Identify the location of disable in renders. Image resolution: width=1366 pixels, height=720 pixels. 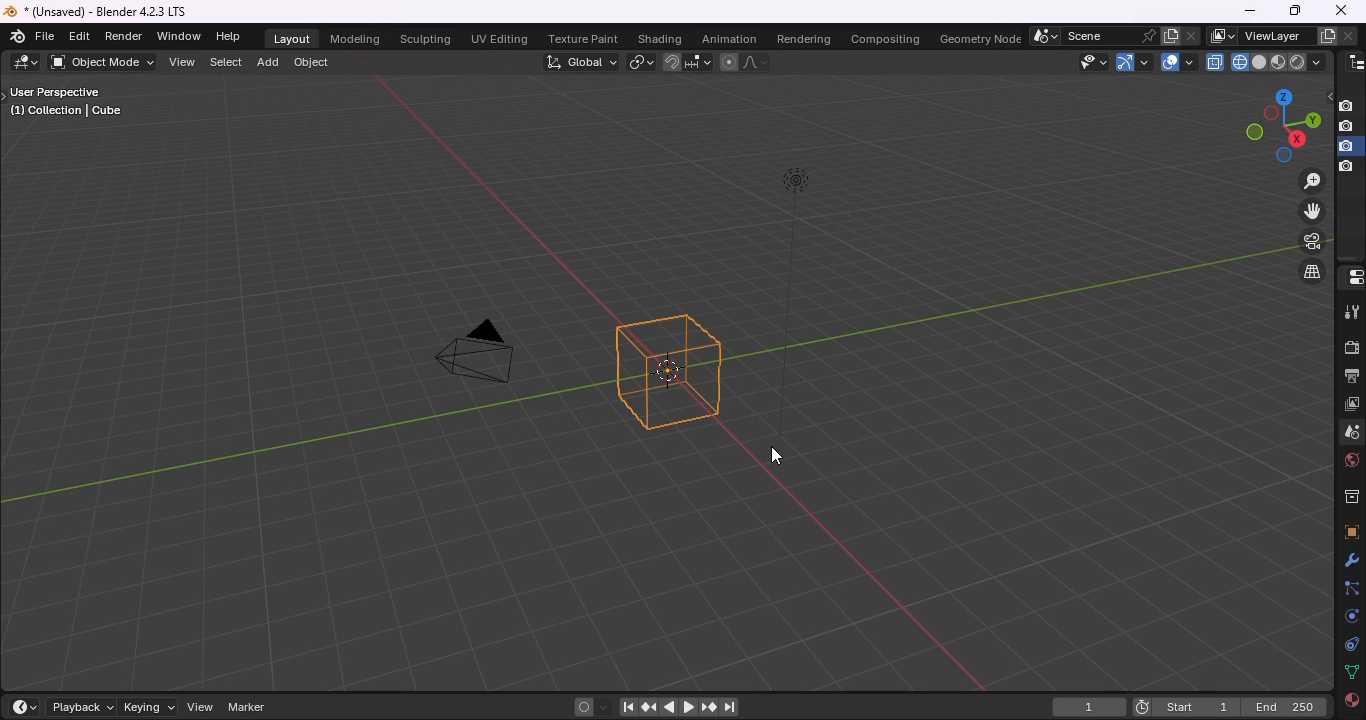
(1349, 146).